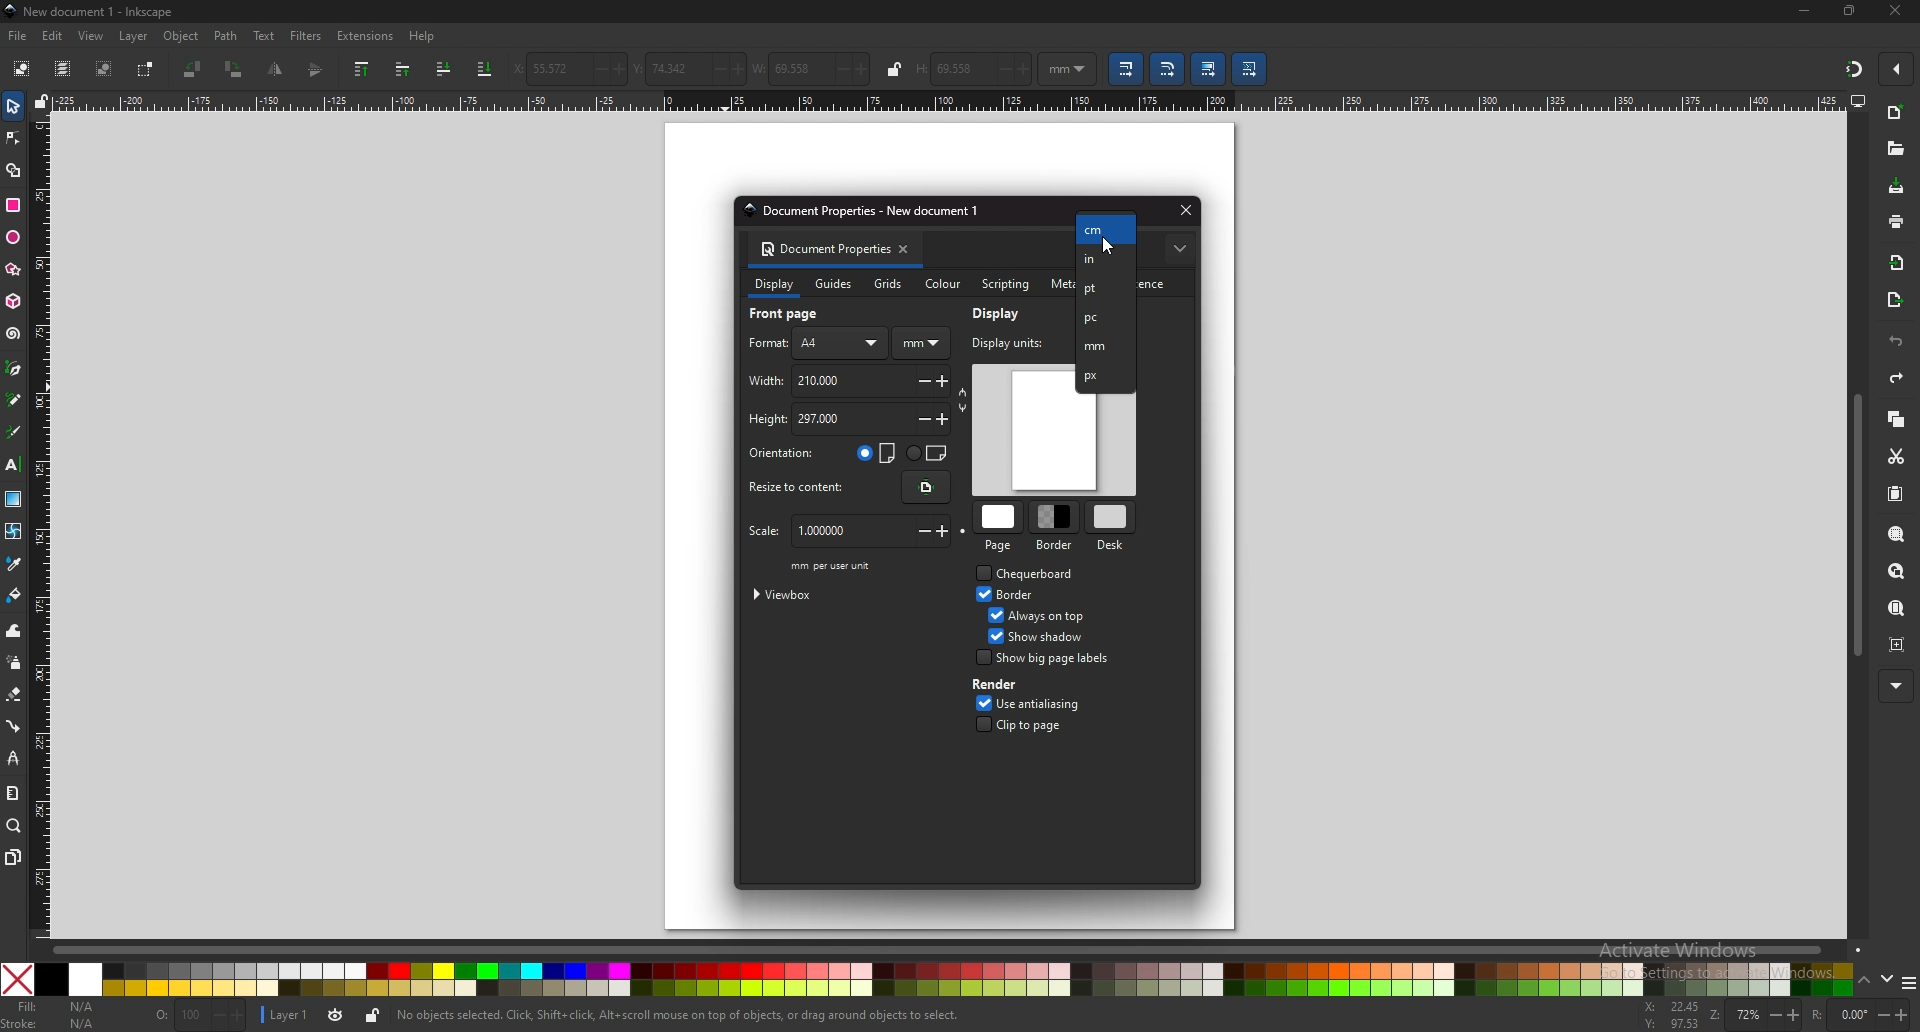 The width and height of the screenshot is (1920, 1032). I want to click on desk, so click(1109, 527).